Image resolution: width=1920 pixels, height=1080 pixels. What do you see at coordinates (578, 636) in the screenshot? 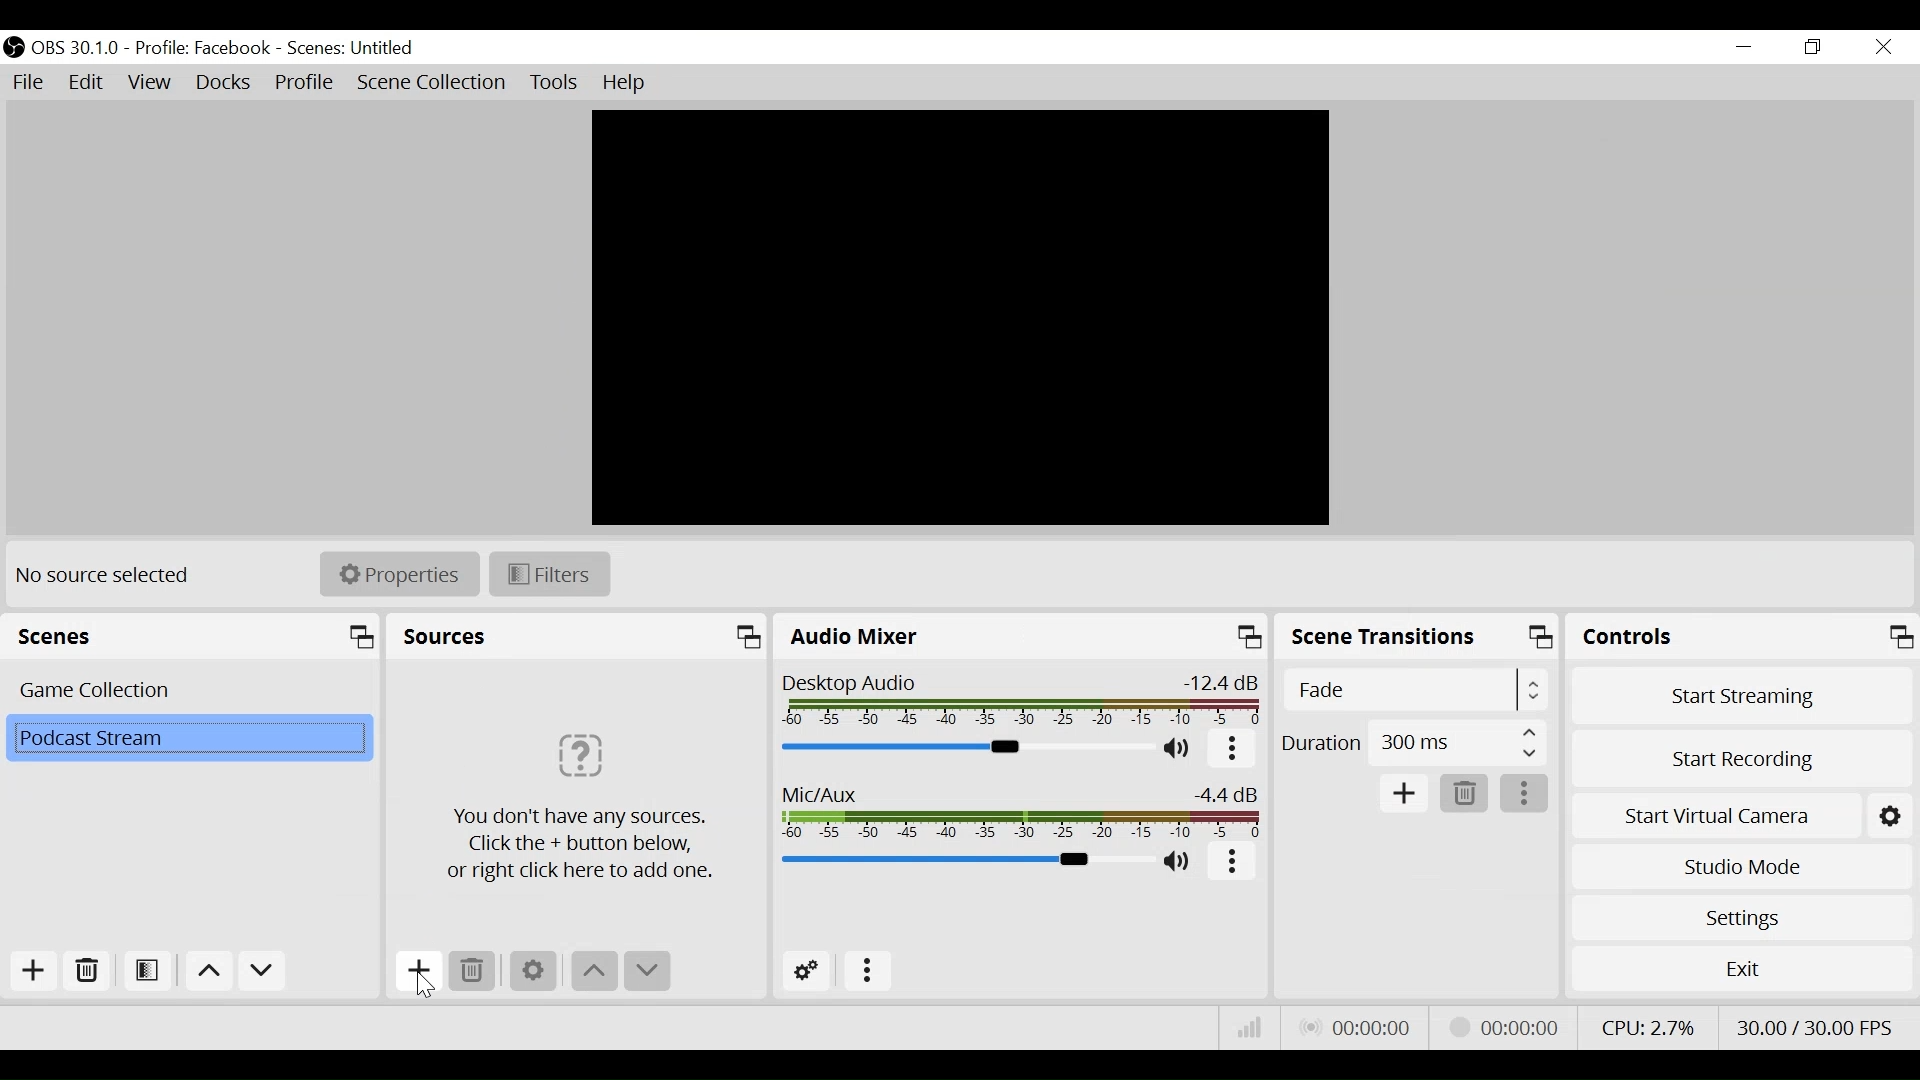
I see `Sources Panel` at bounding box center [578, 636].